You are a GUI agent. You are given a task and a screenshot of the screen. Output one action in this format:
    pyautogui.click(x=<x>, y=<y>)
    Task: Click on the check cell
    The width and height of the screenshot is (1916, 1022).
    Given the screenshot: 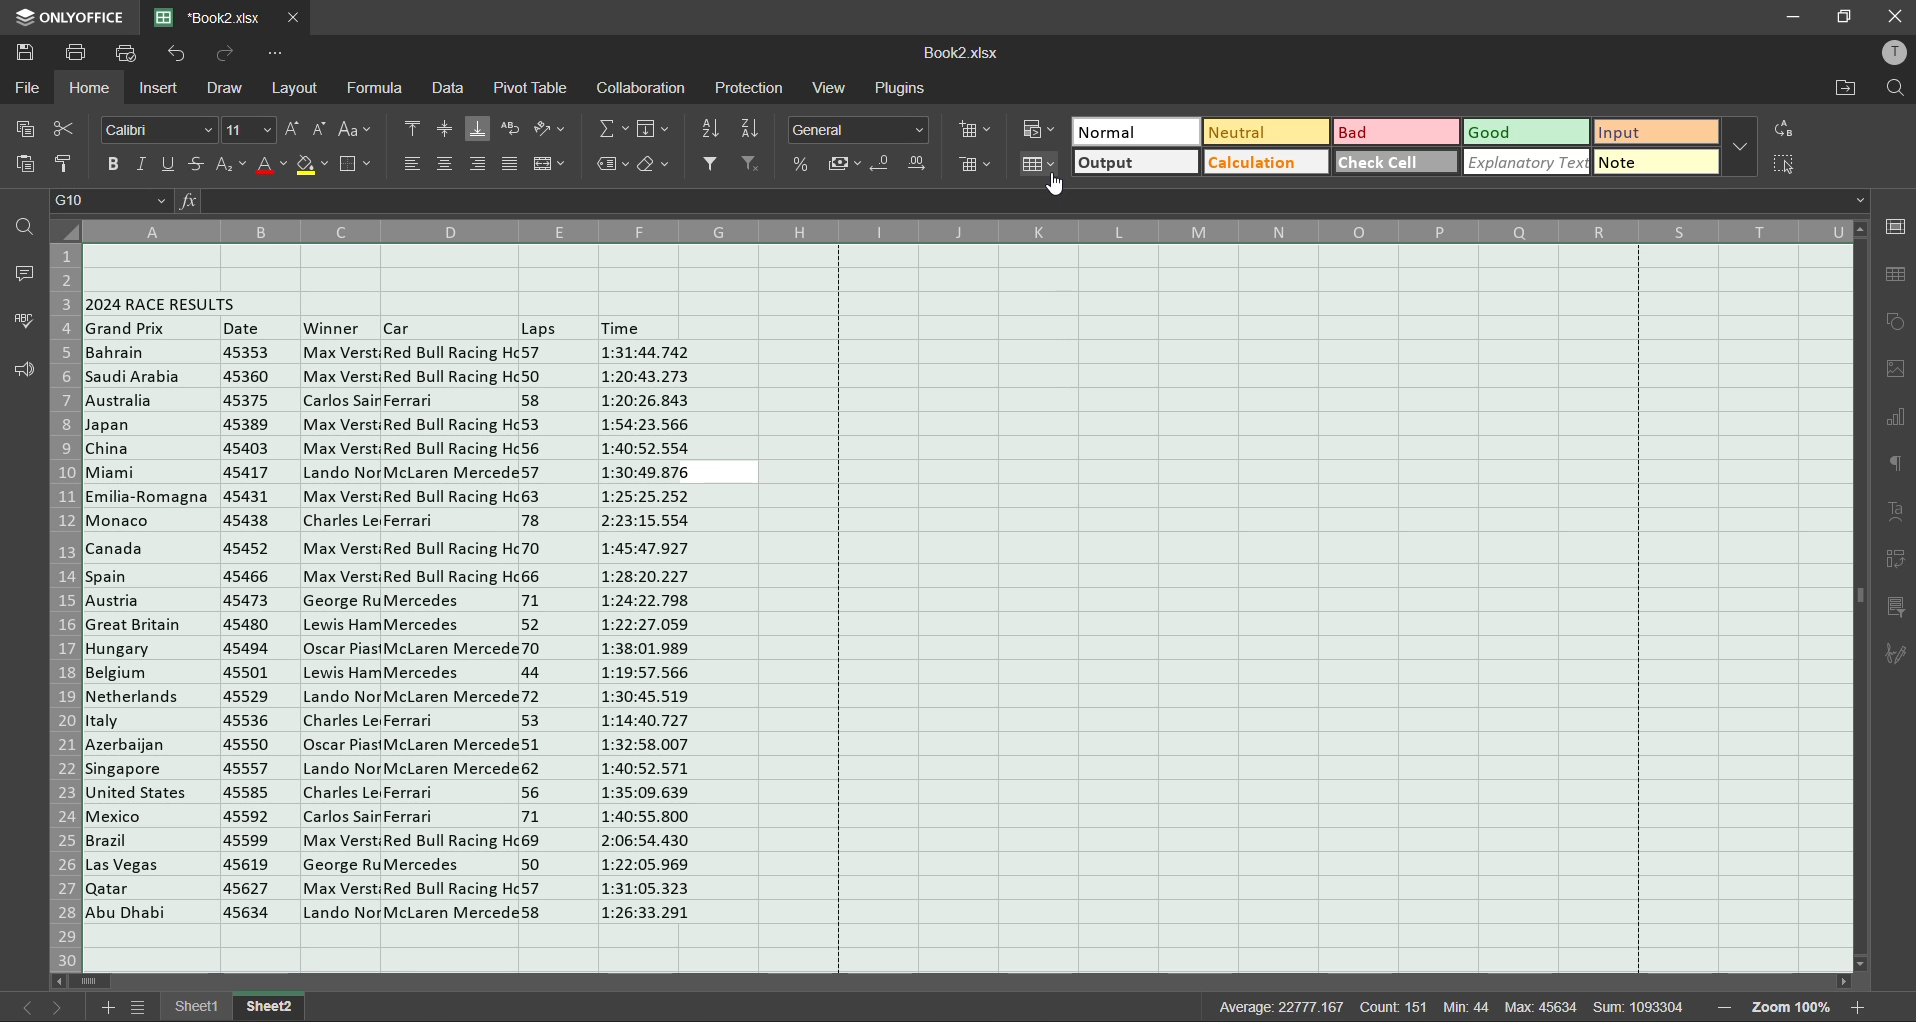 What is the action you would take?
    pyautogui.click(x=1394, y=163)
    